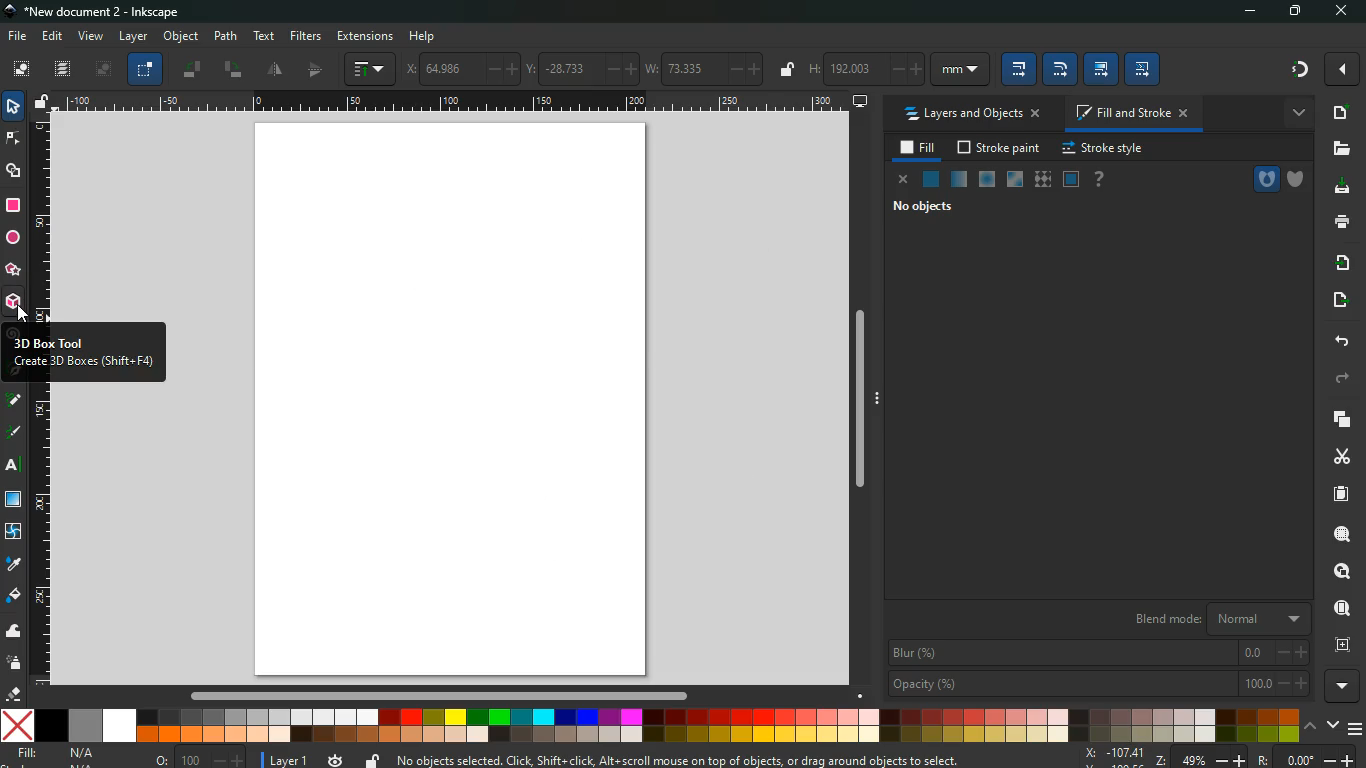 Image resolution: width=1366 pixels, height=768 pixels. I want to click on star, so click(12, 272).